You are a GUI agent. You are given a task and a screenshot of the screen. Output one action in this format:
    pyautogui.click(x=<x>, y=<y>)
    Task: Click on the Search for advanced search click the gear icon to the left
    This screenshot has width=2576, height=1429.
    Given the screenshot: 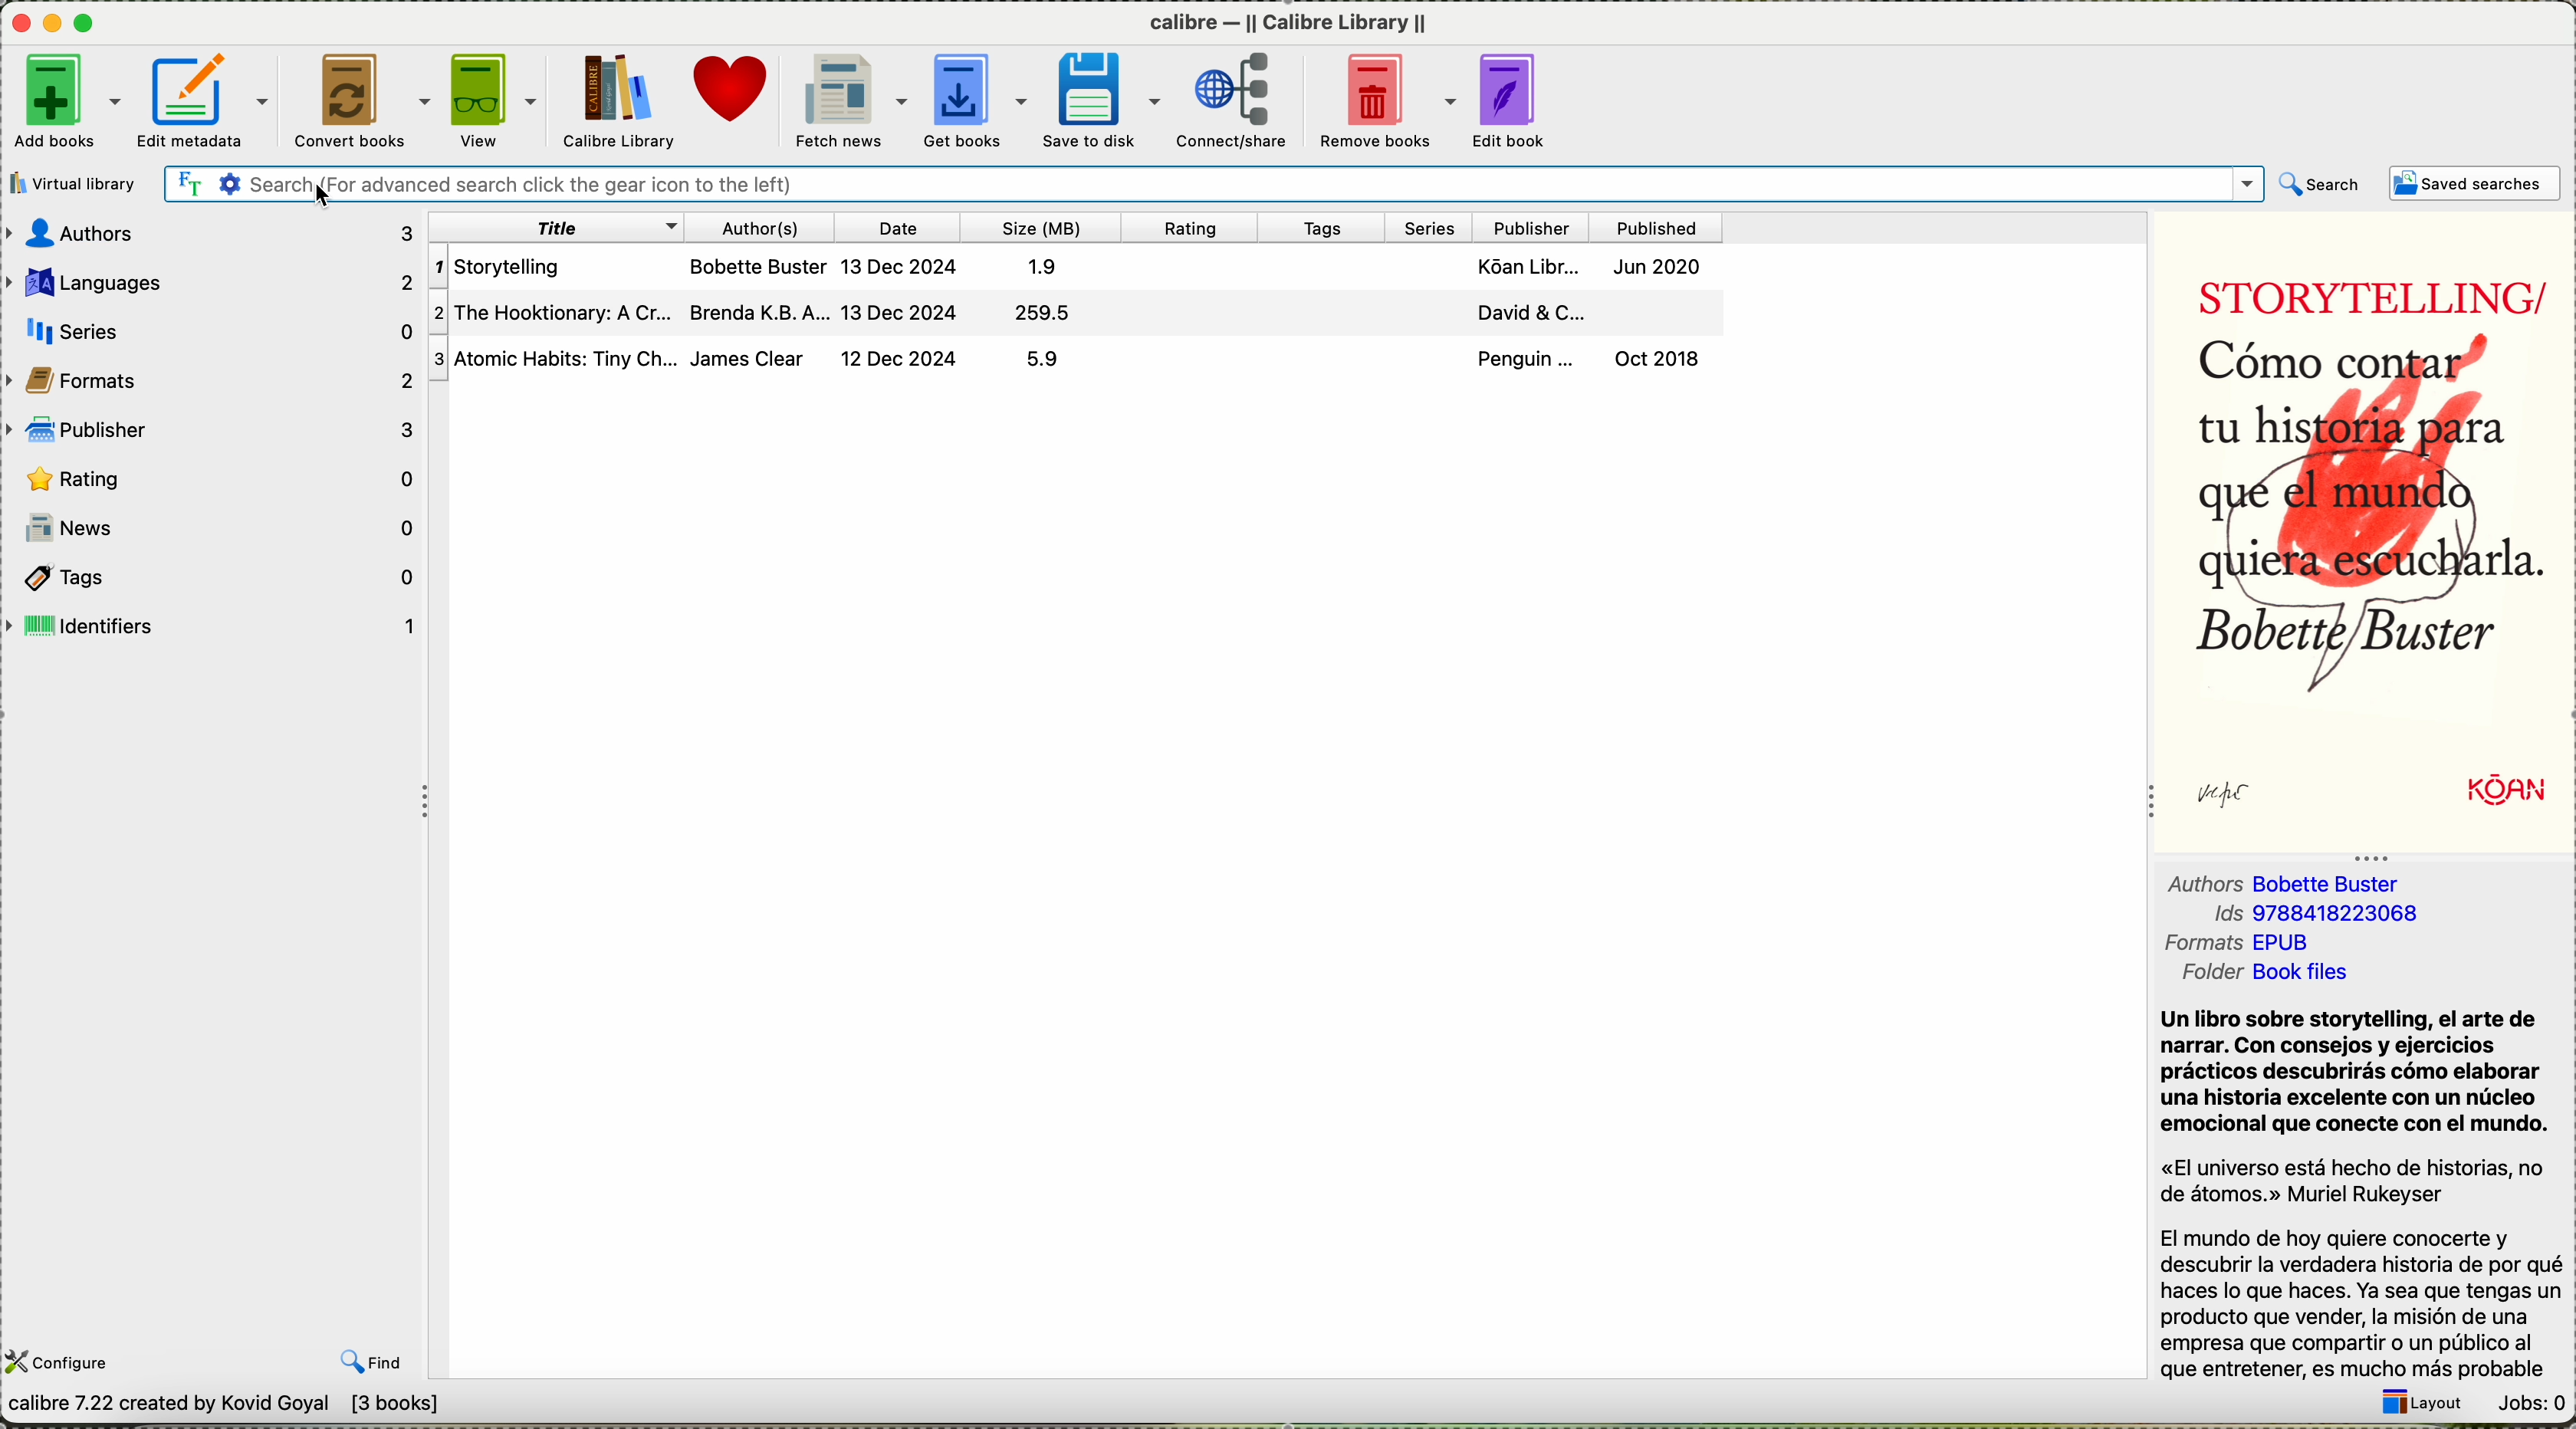 What is the action you would take?
    pyautogui.click(x=1185, y=184)
    